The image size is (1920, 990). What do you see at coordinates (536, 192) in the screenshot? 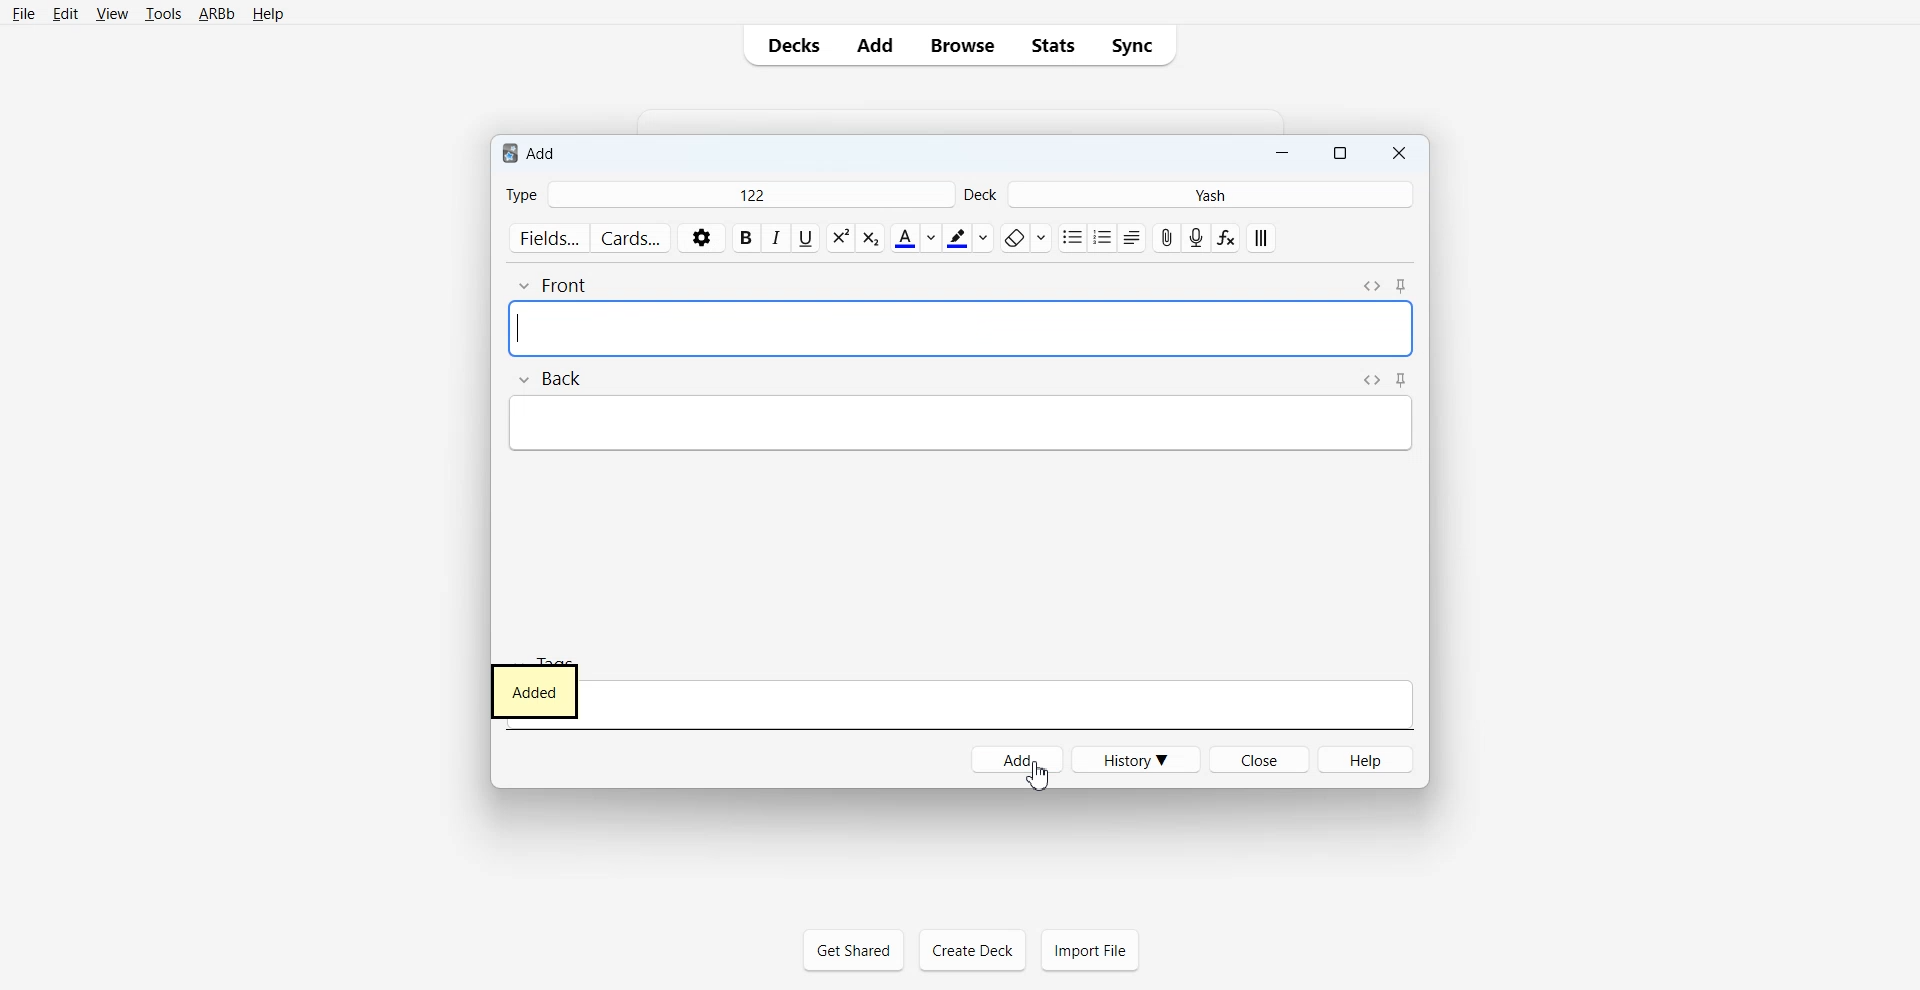
I see `type` at bounding box center [536, 192].